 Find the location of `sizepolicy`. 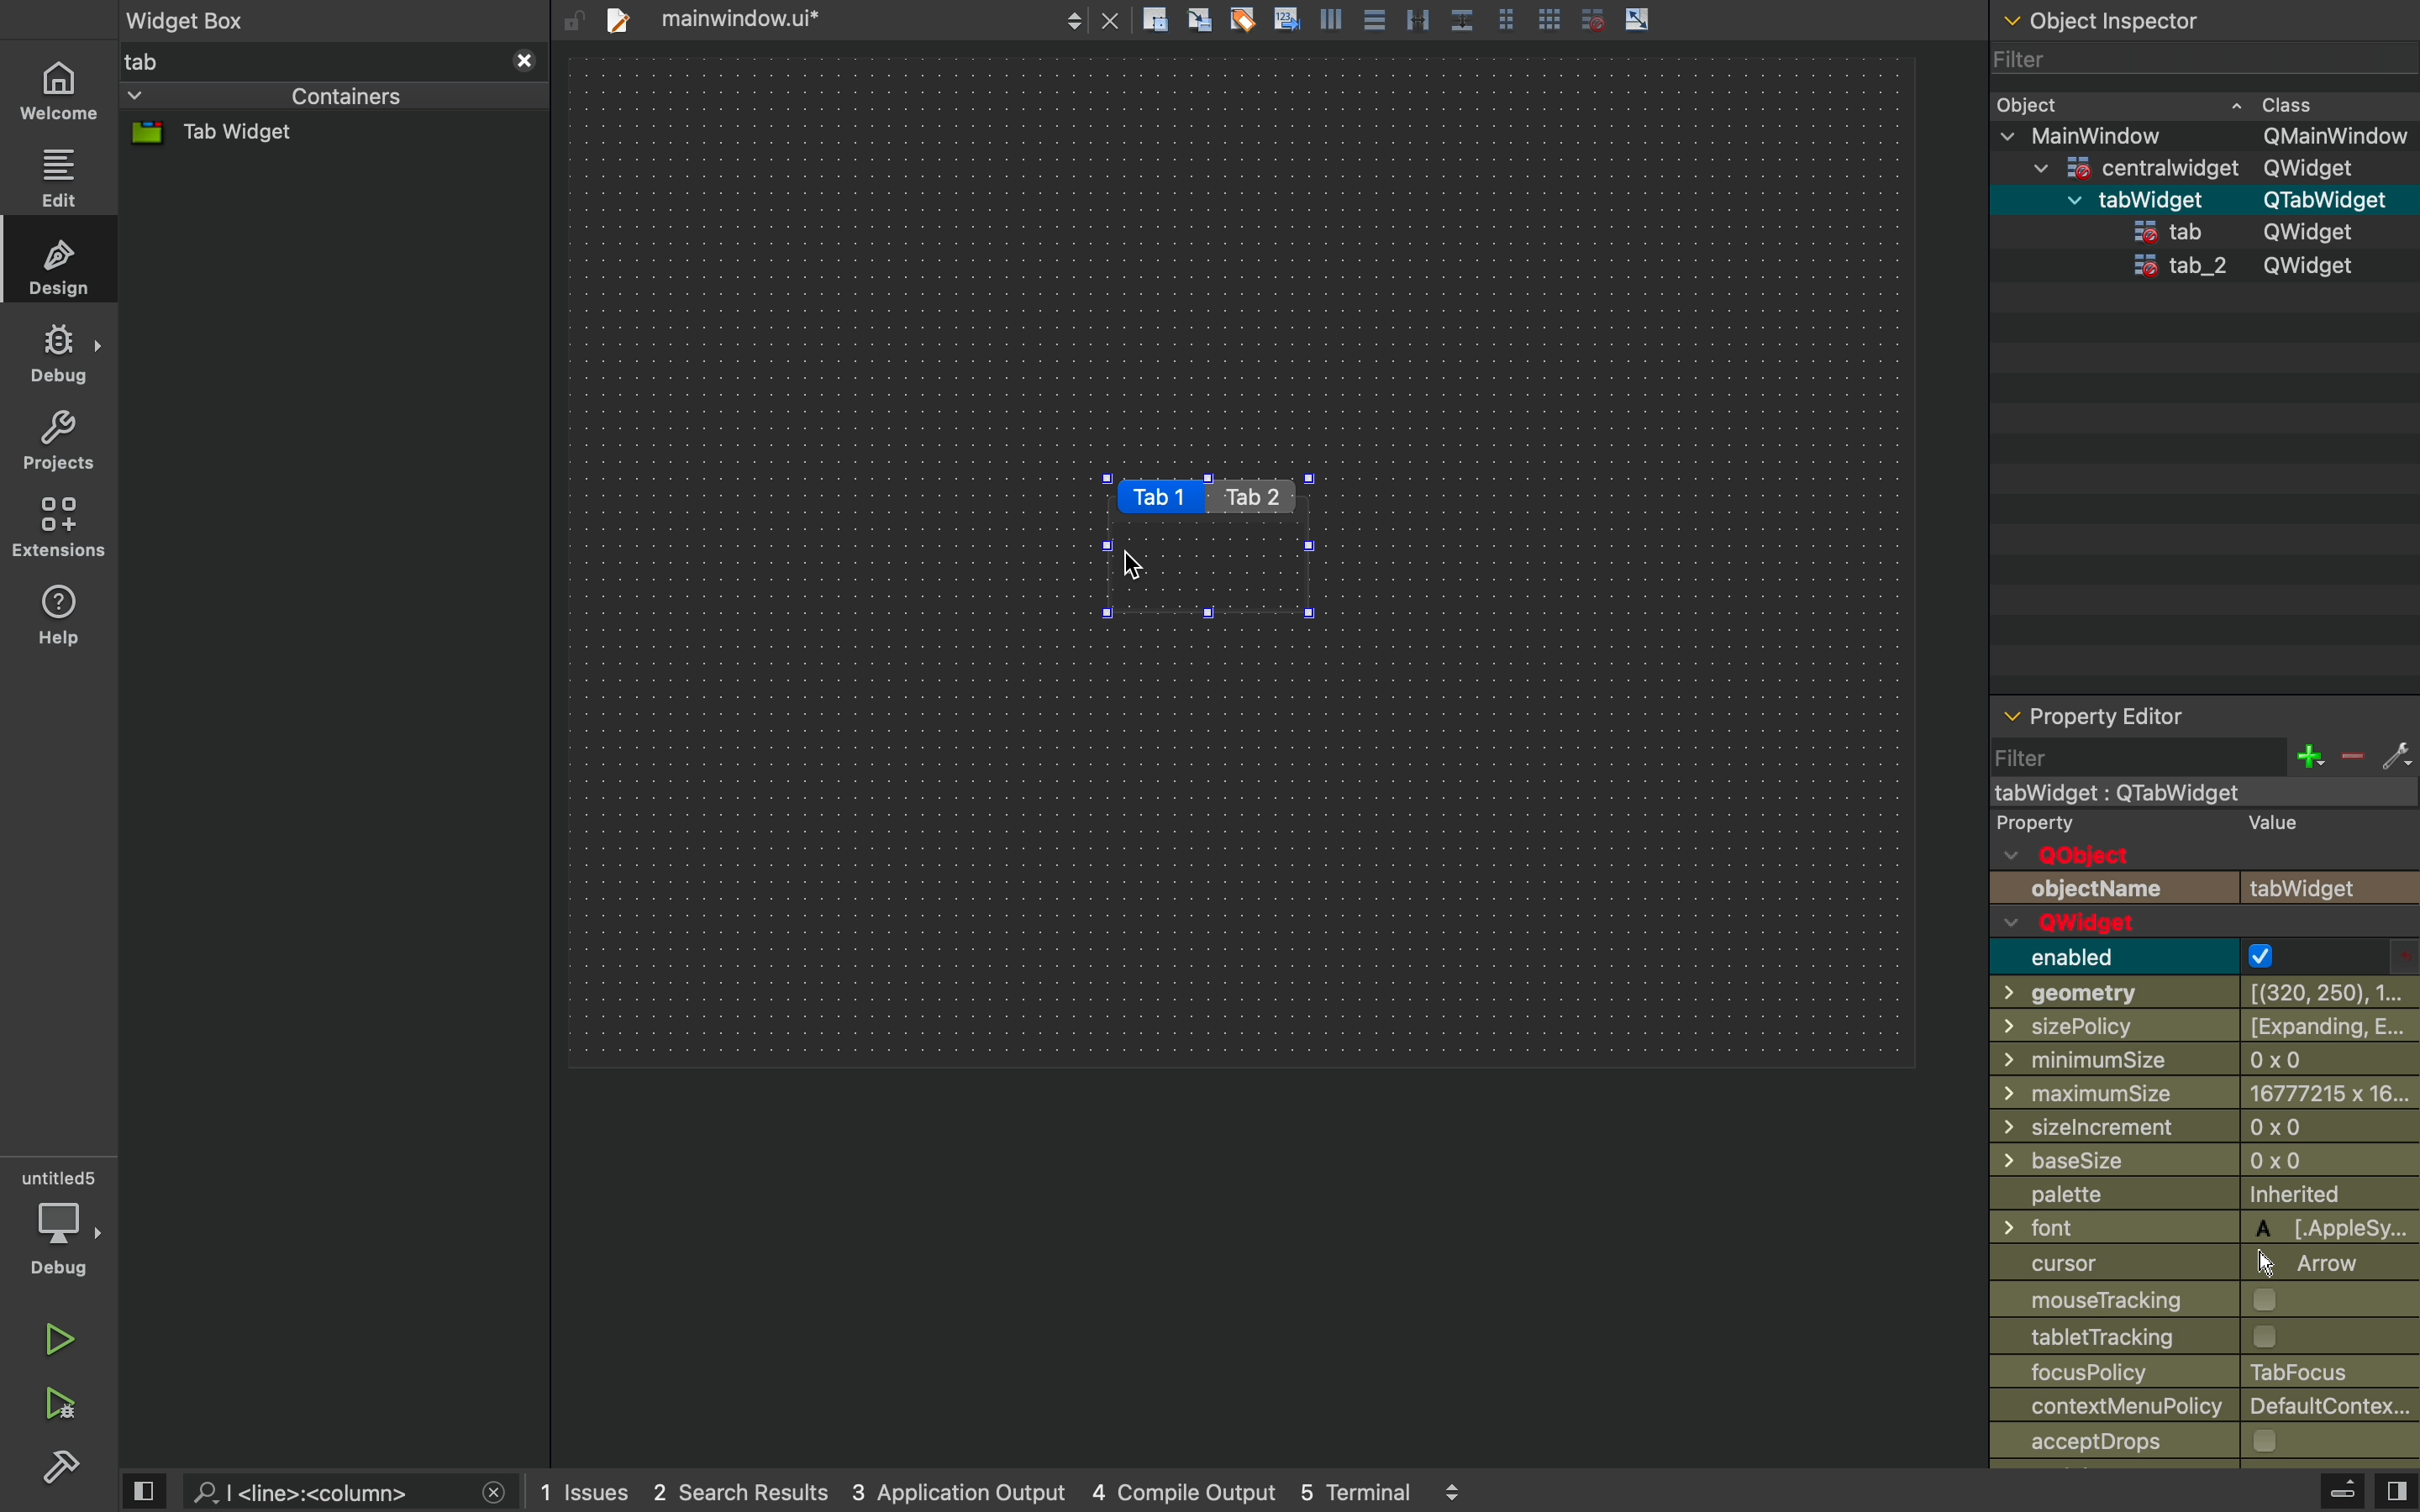

sizepolicy is located at coordinates (2203, 1030).